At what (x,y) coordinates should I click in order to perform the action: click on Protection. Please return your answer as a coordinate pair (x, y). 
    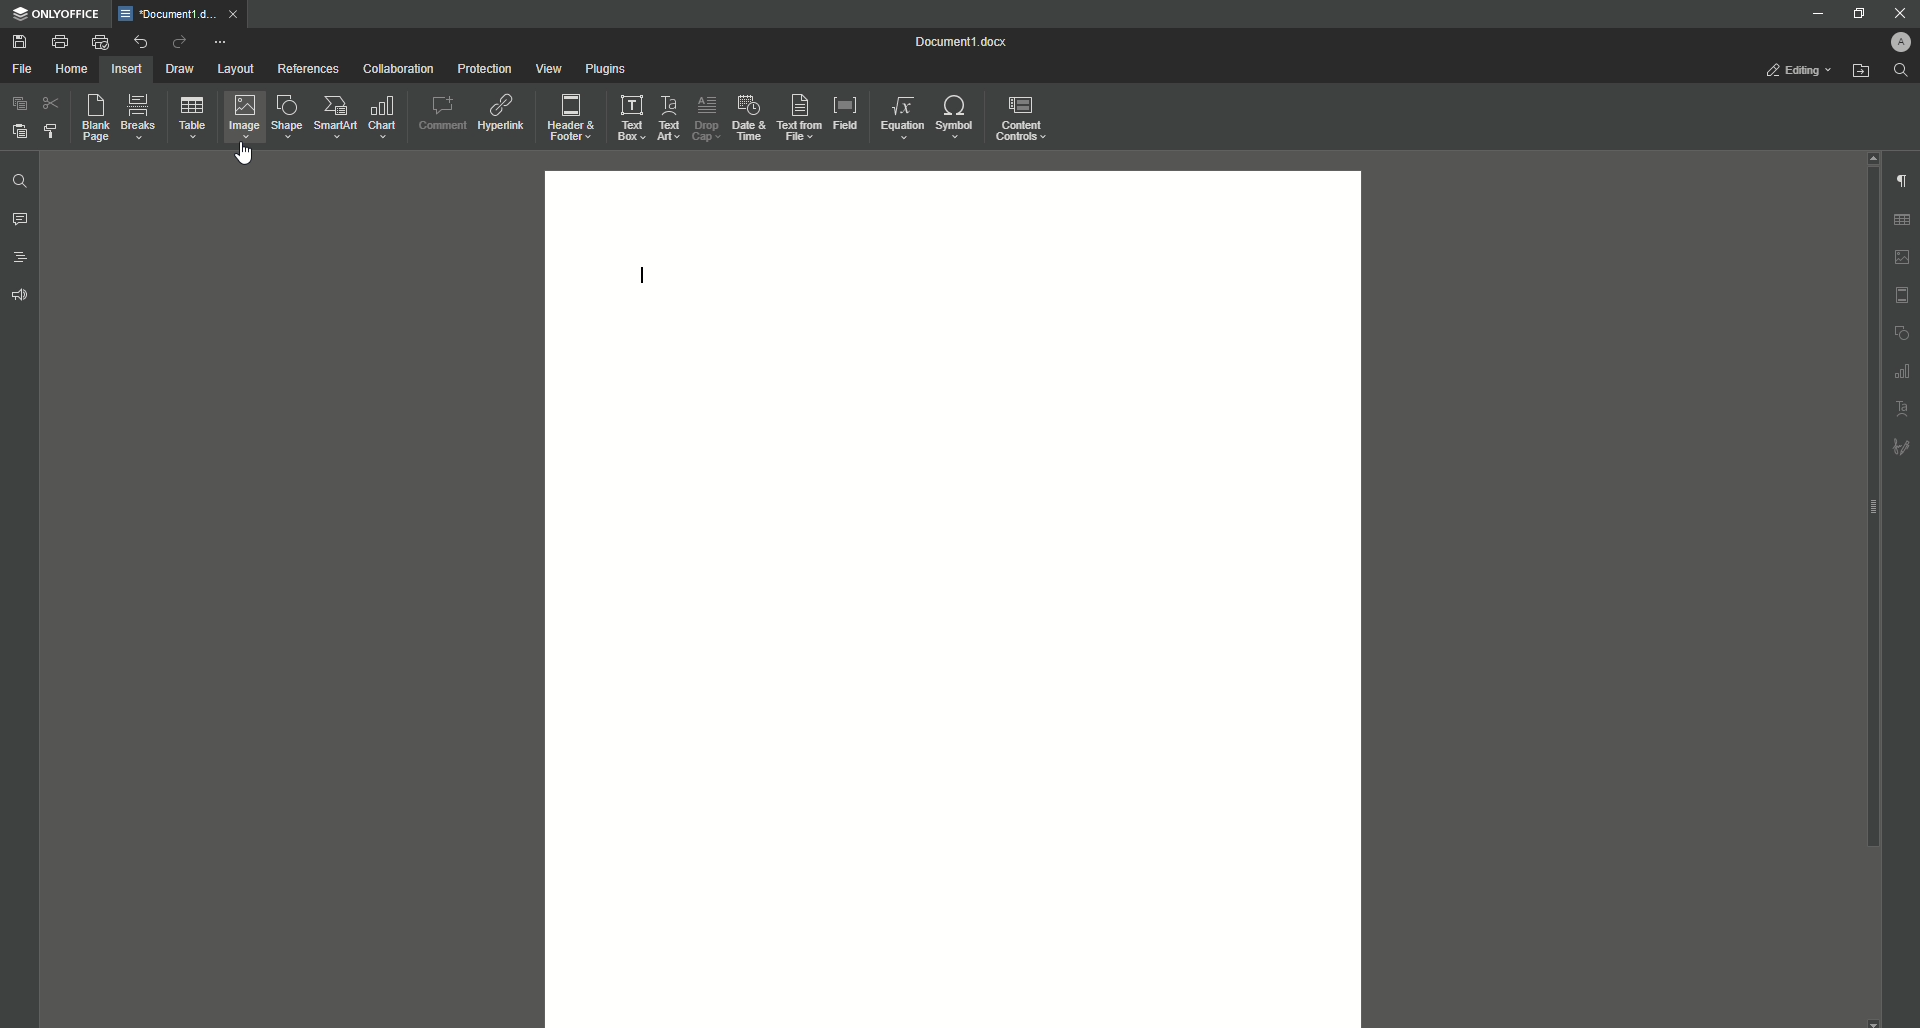
    Looking at the image, I should click on (484, 69).